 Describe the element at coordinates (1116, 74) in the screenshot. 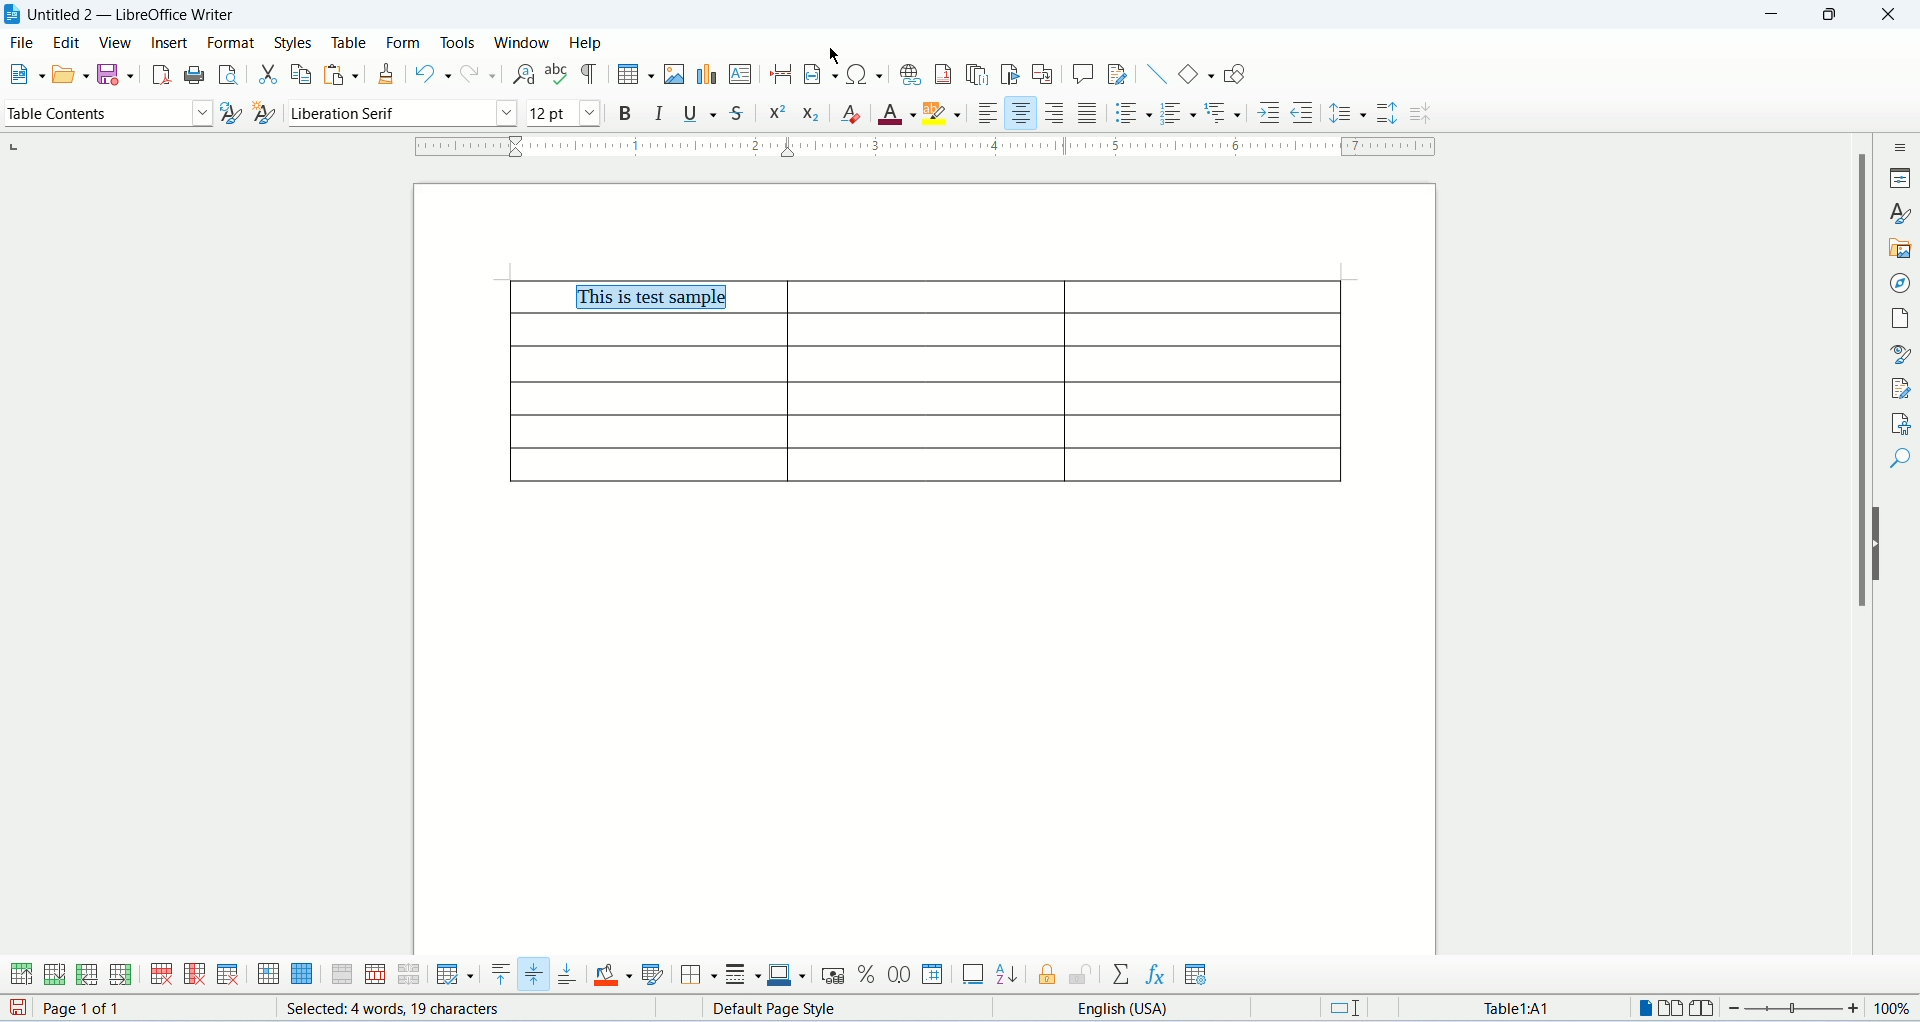

I see `track changes` at that location.